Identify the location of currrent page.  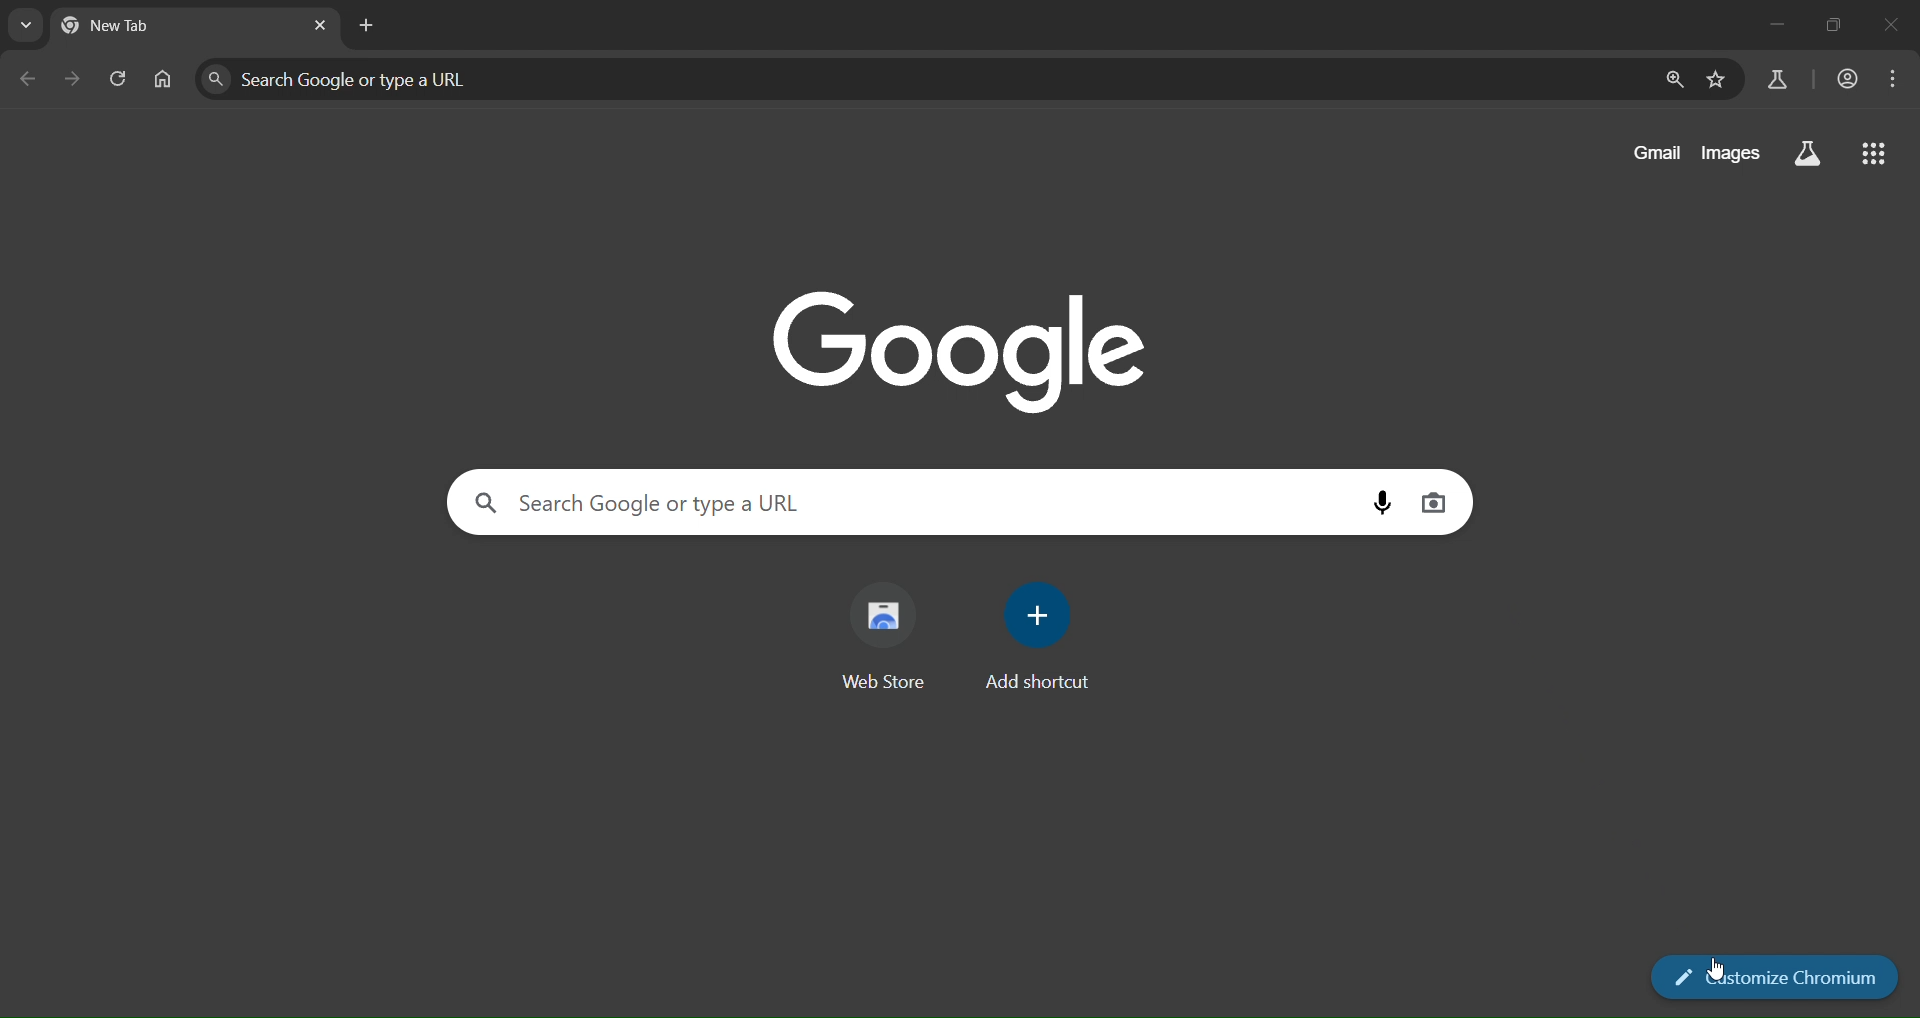
(140, 26).